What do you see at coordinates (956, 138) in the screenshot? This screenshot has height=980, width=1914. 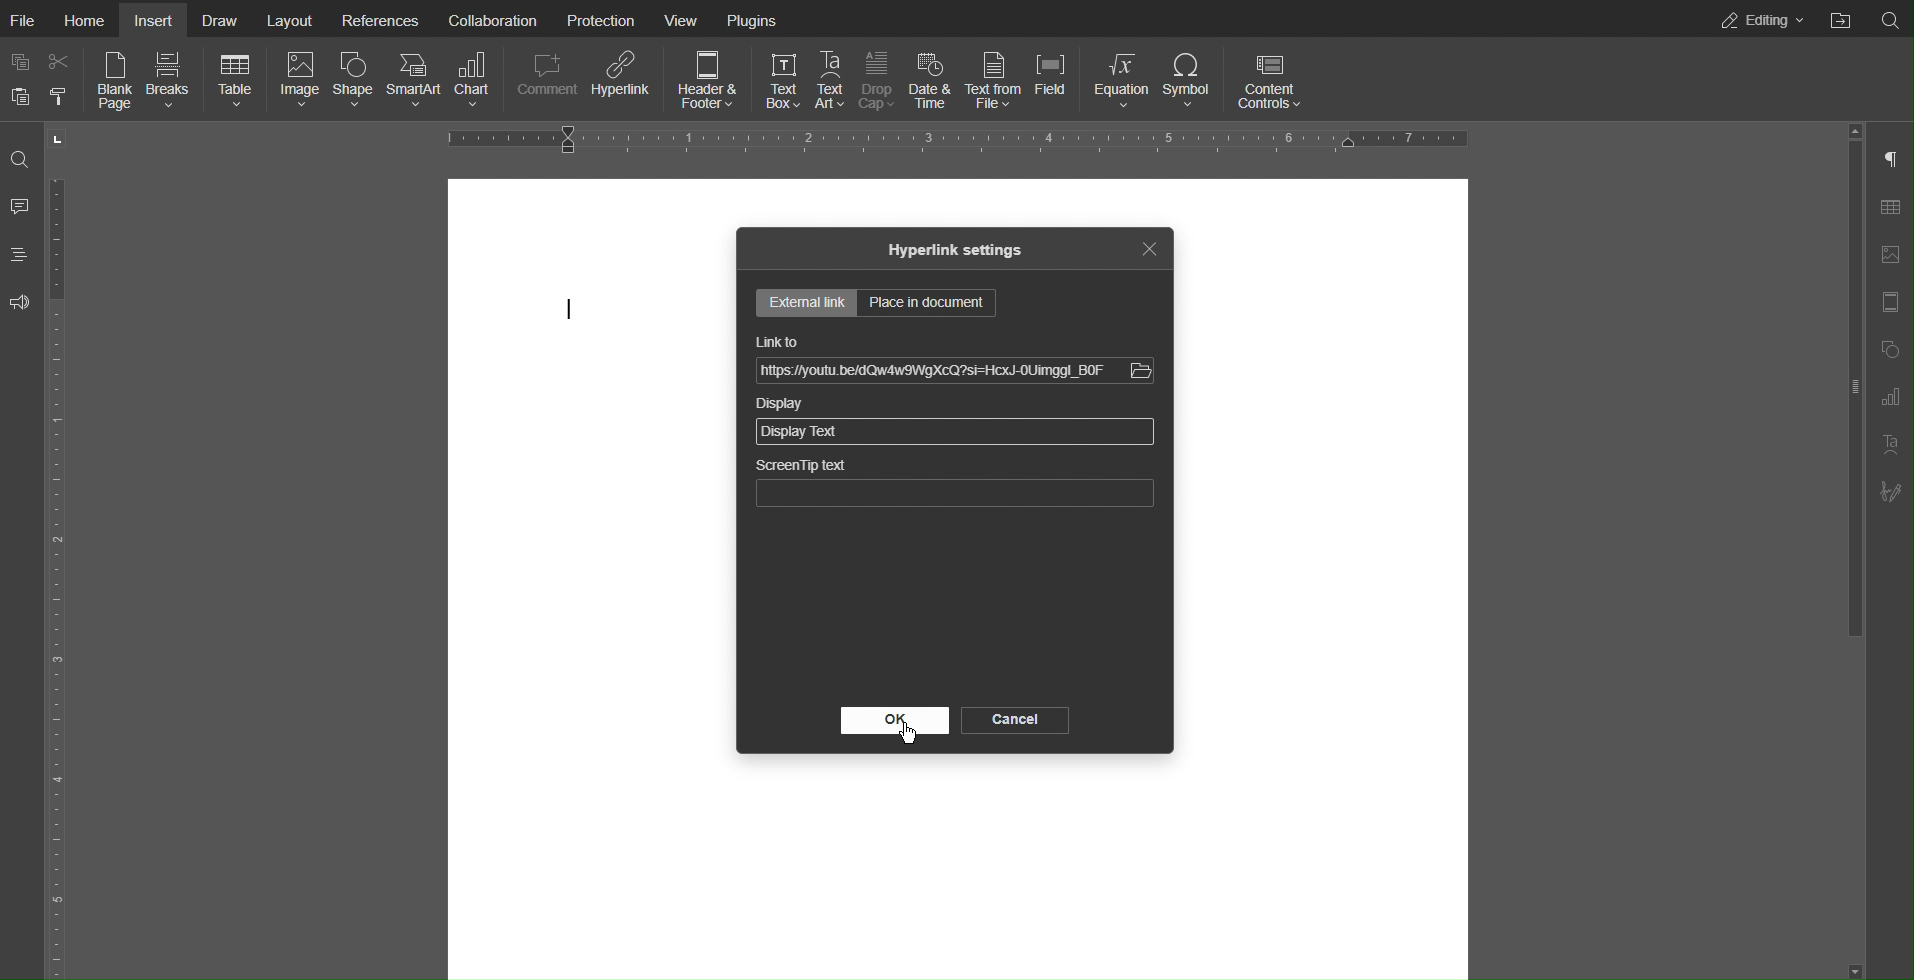 I see `Horizontal Ruler` at bounding box center [956, 138].